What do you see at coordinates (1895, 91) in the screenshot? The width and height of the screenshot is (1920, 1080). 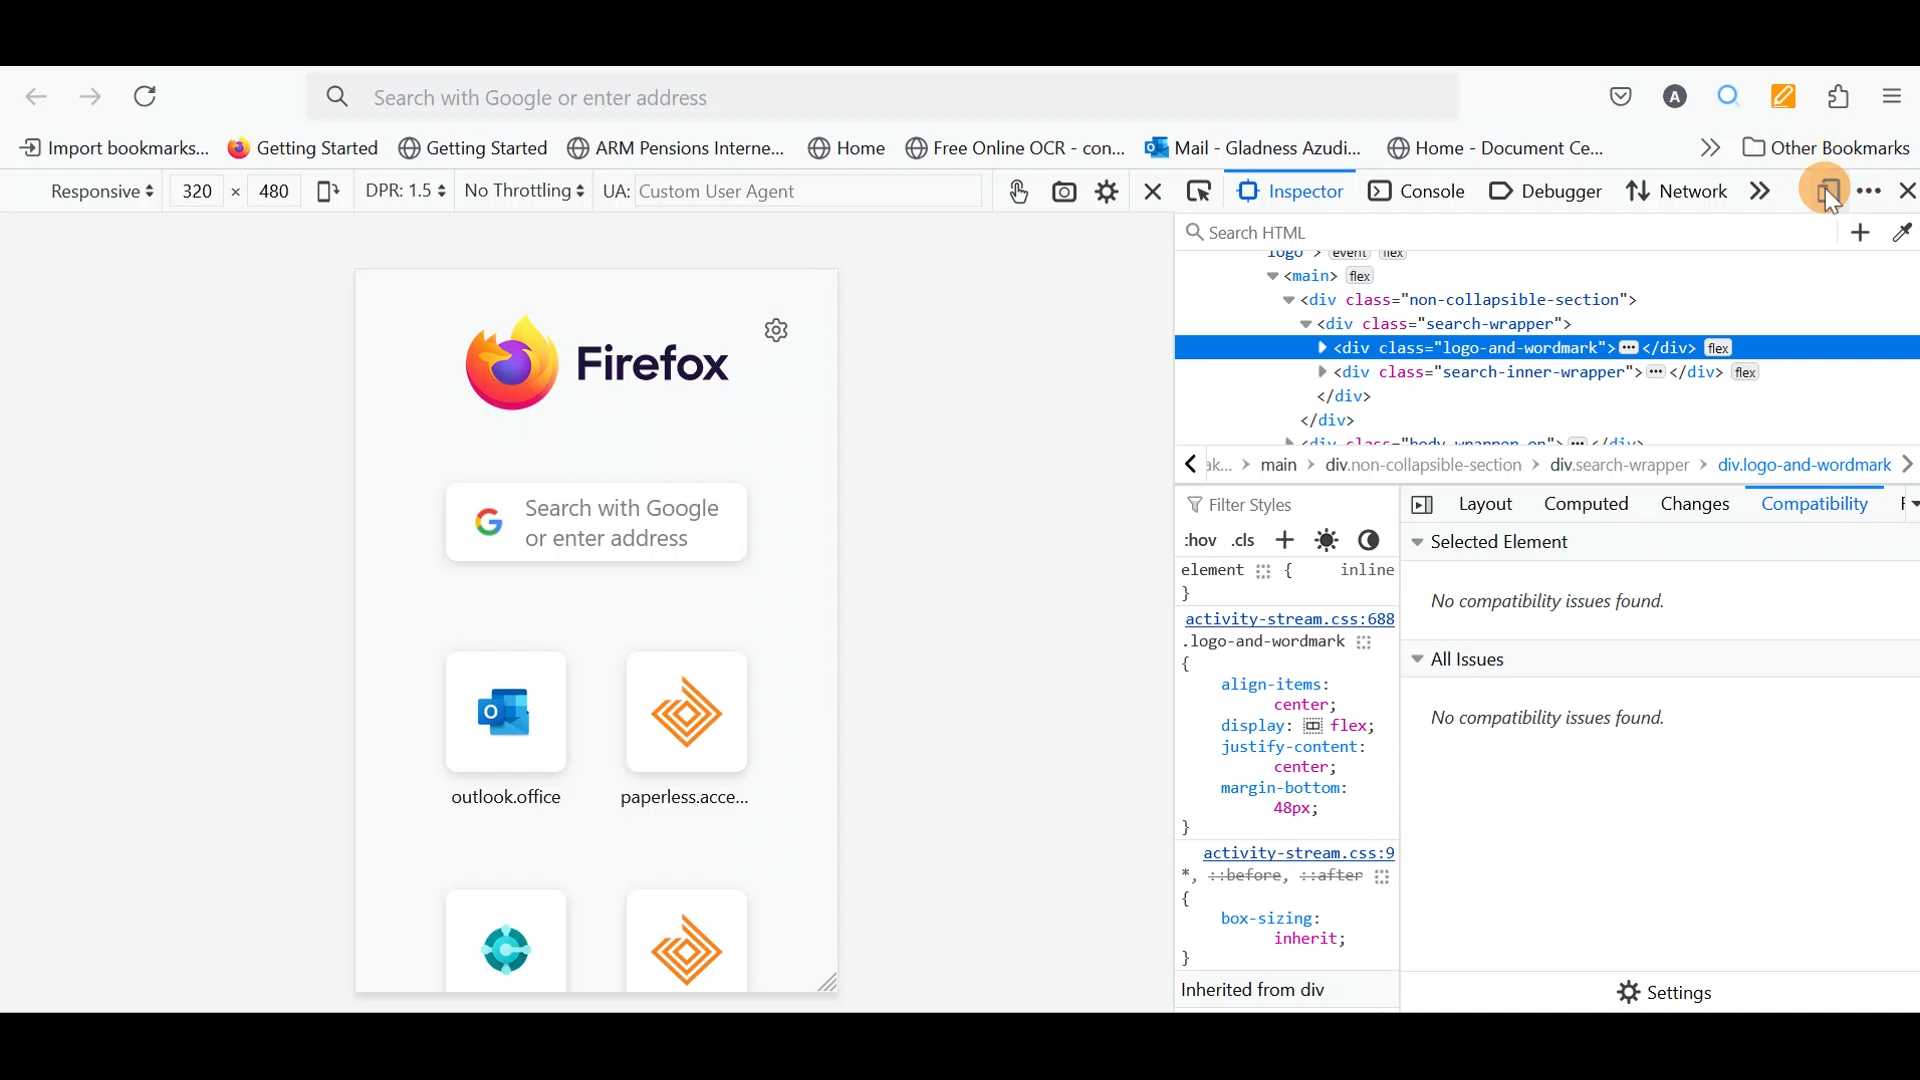 I see `Open application menu` at bounding box center [1895, 91].